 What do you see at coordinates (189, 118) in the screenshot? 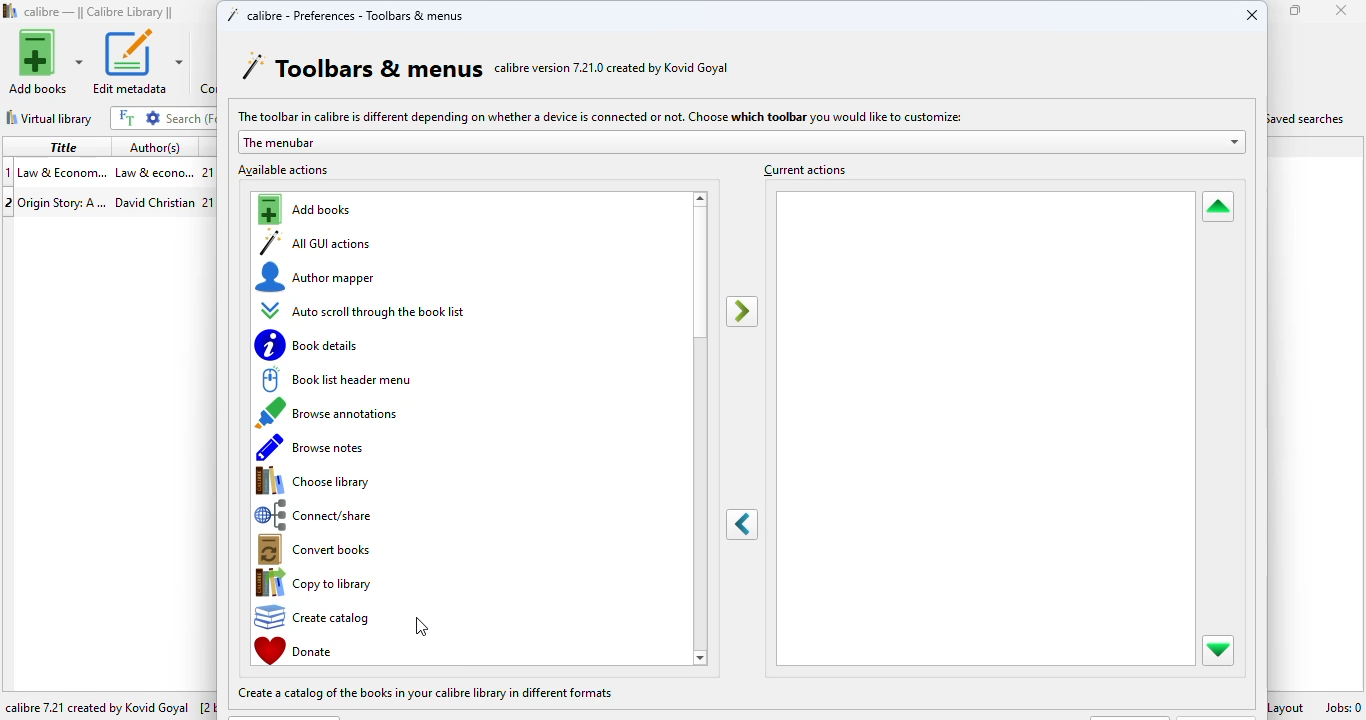
I see `search` at bounding box center [189, 118].